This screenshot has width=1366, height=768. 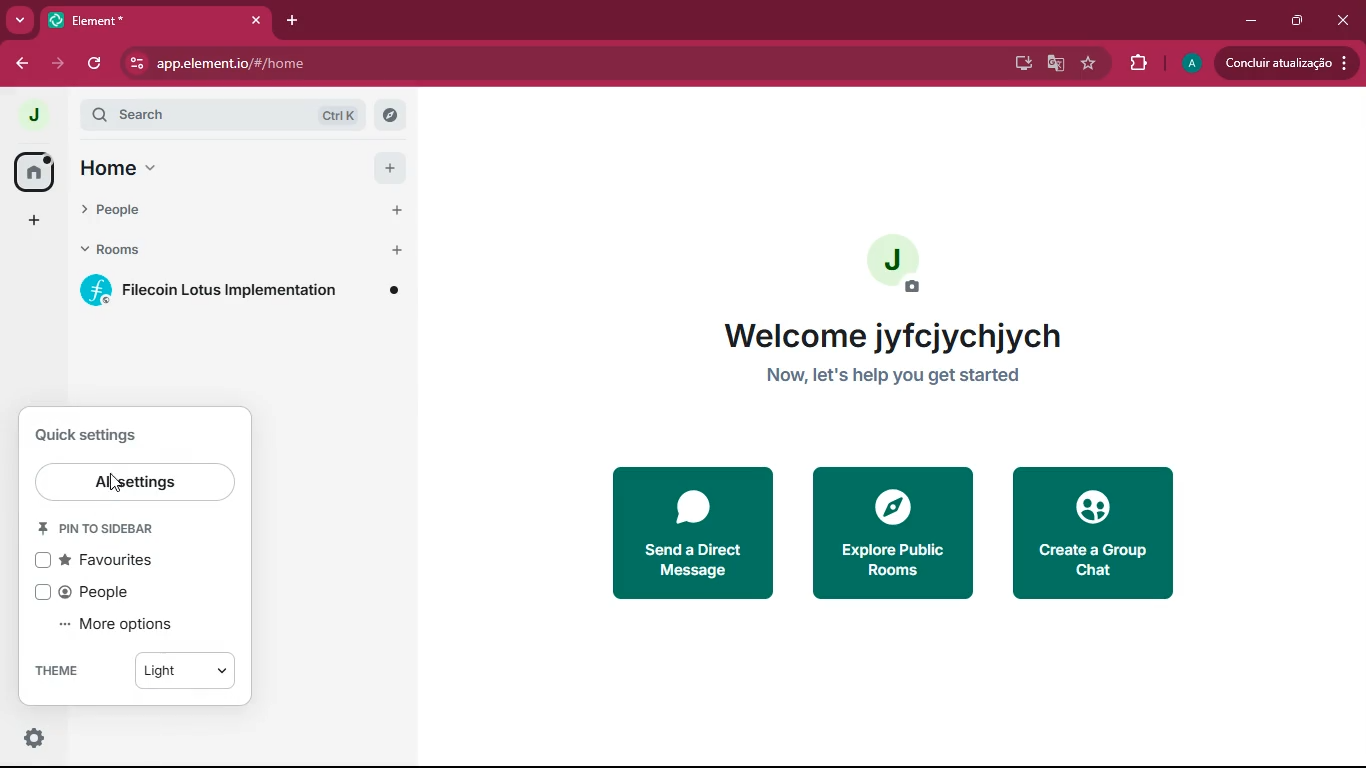 What do you see at coordinates (120, 486) in the screenshot?
I see `cursor on all settings` at bounding box center [120, 486].